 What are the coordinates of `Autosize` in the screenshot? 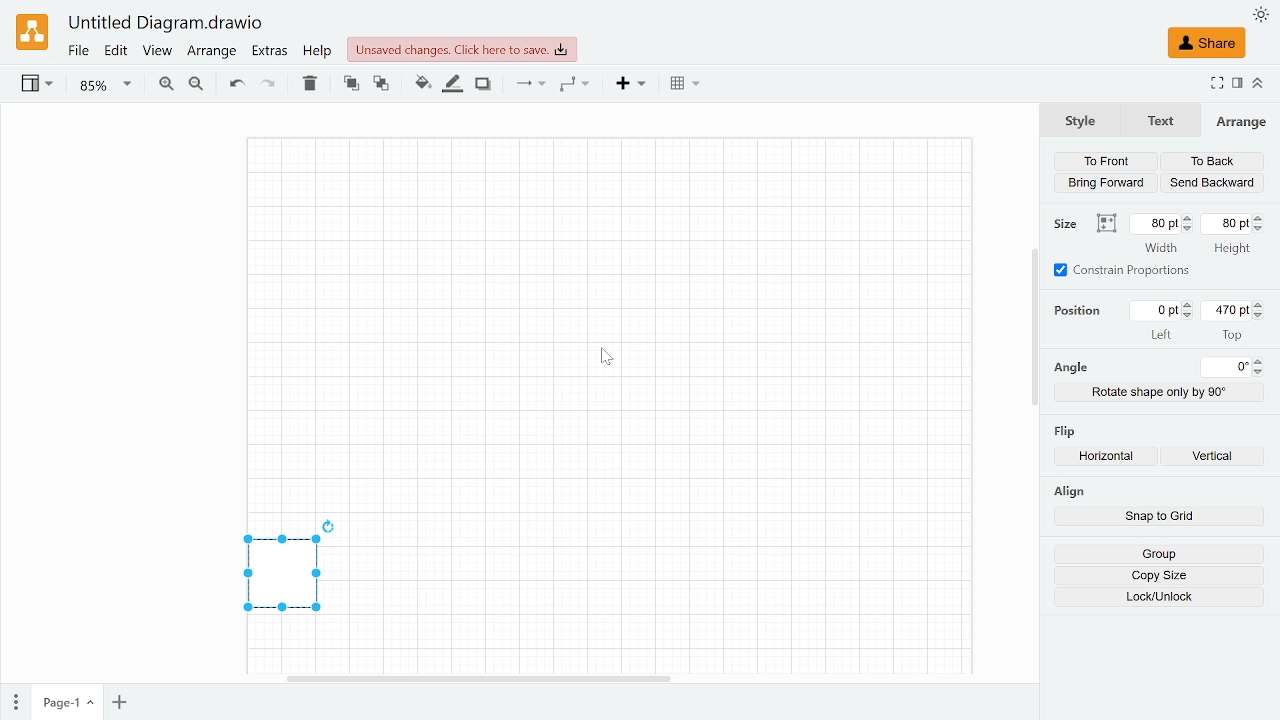 It's located at (1106, 224).